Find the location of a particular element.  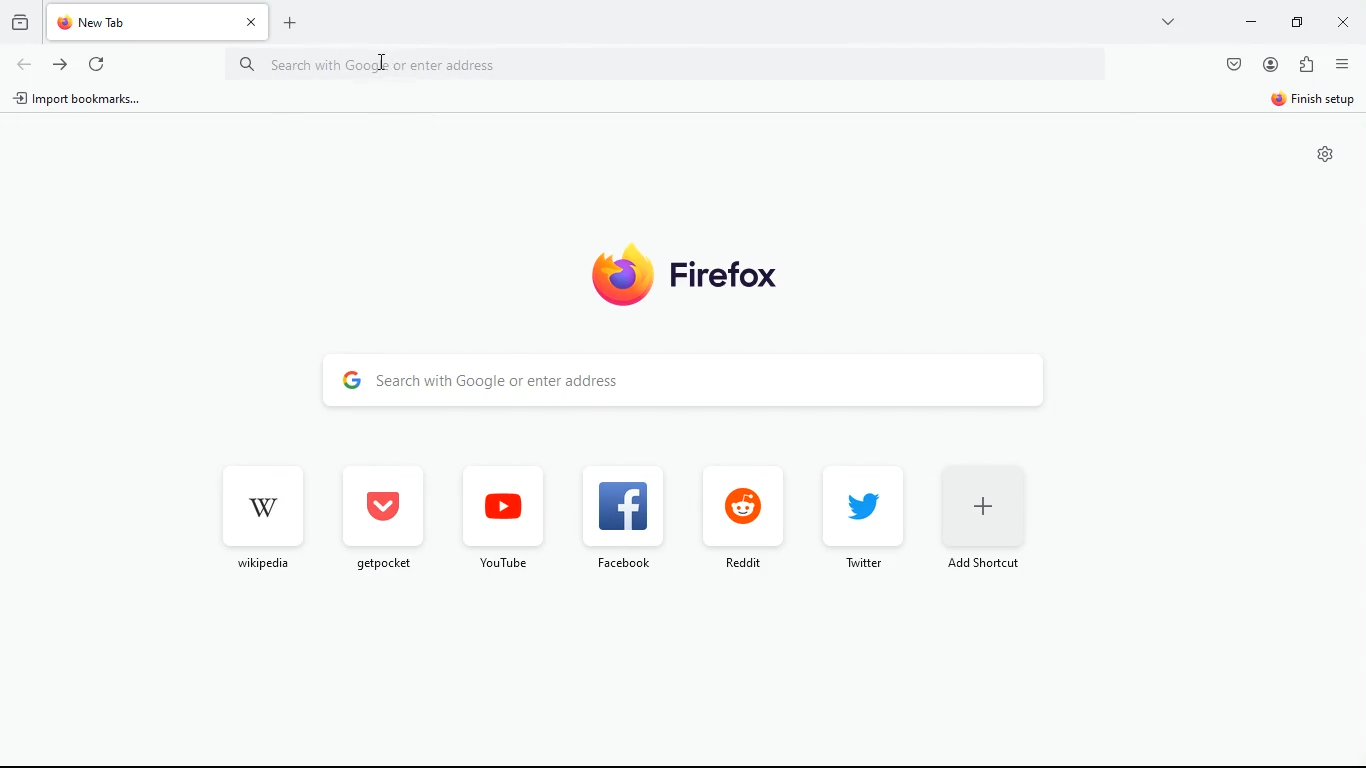

twitter is located at coordinates (855, 516).